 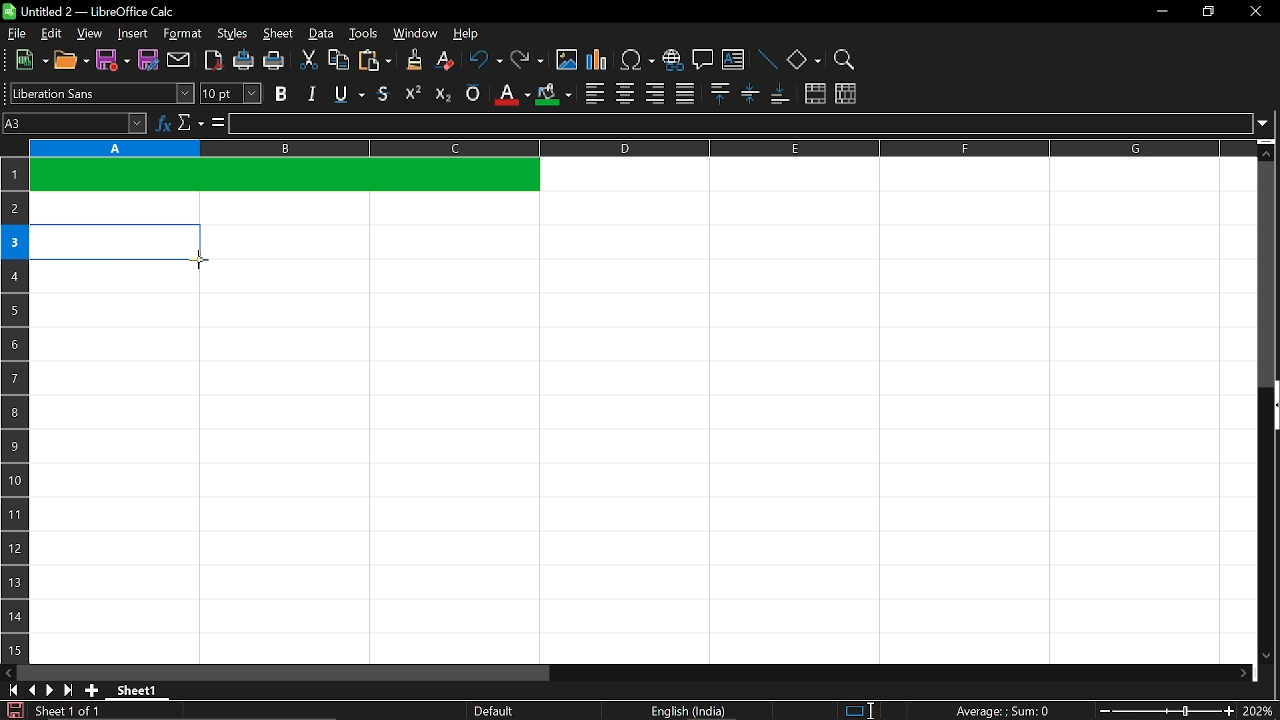 I want to click on merge cells, so click(x=815, y=94).